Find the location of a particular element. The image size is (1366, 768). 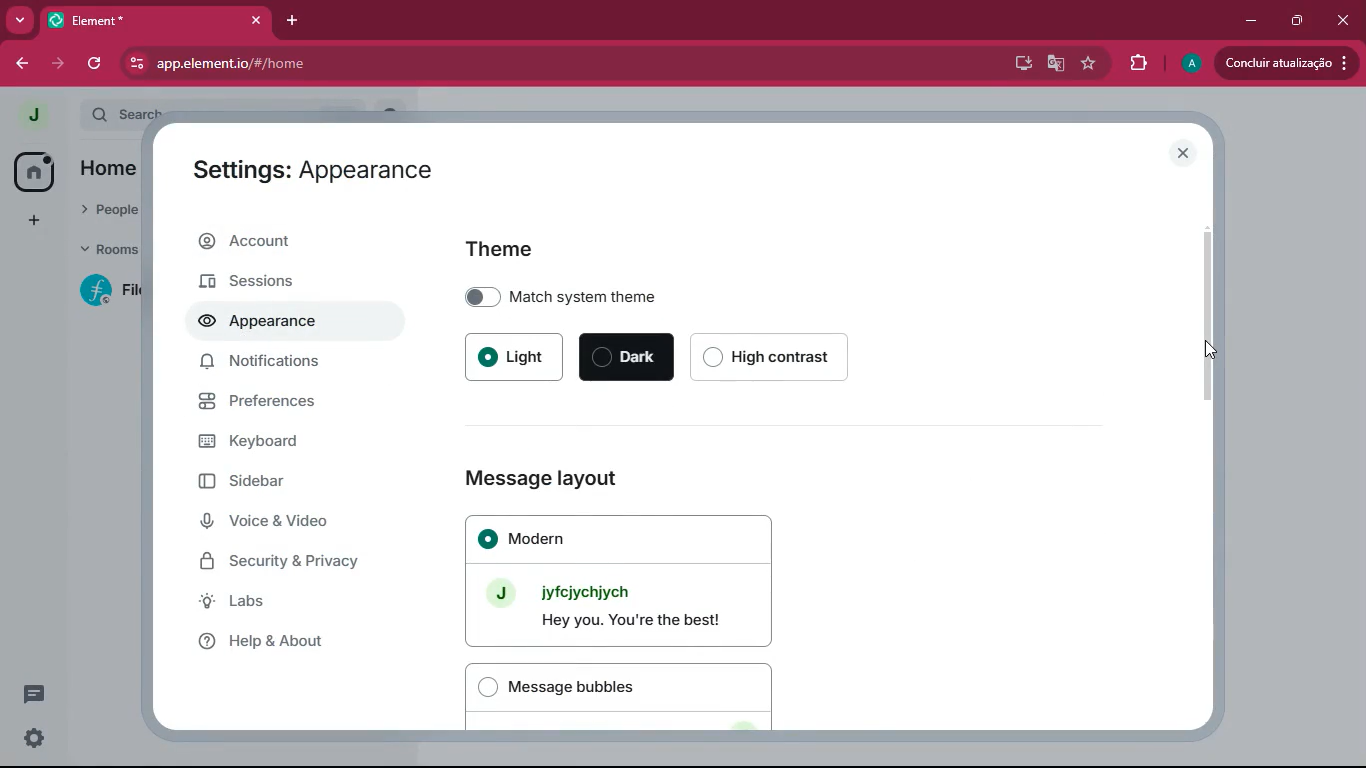

voice is located at coordinates (289, 522).